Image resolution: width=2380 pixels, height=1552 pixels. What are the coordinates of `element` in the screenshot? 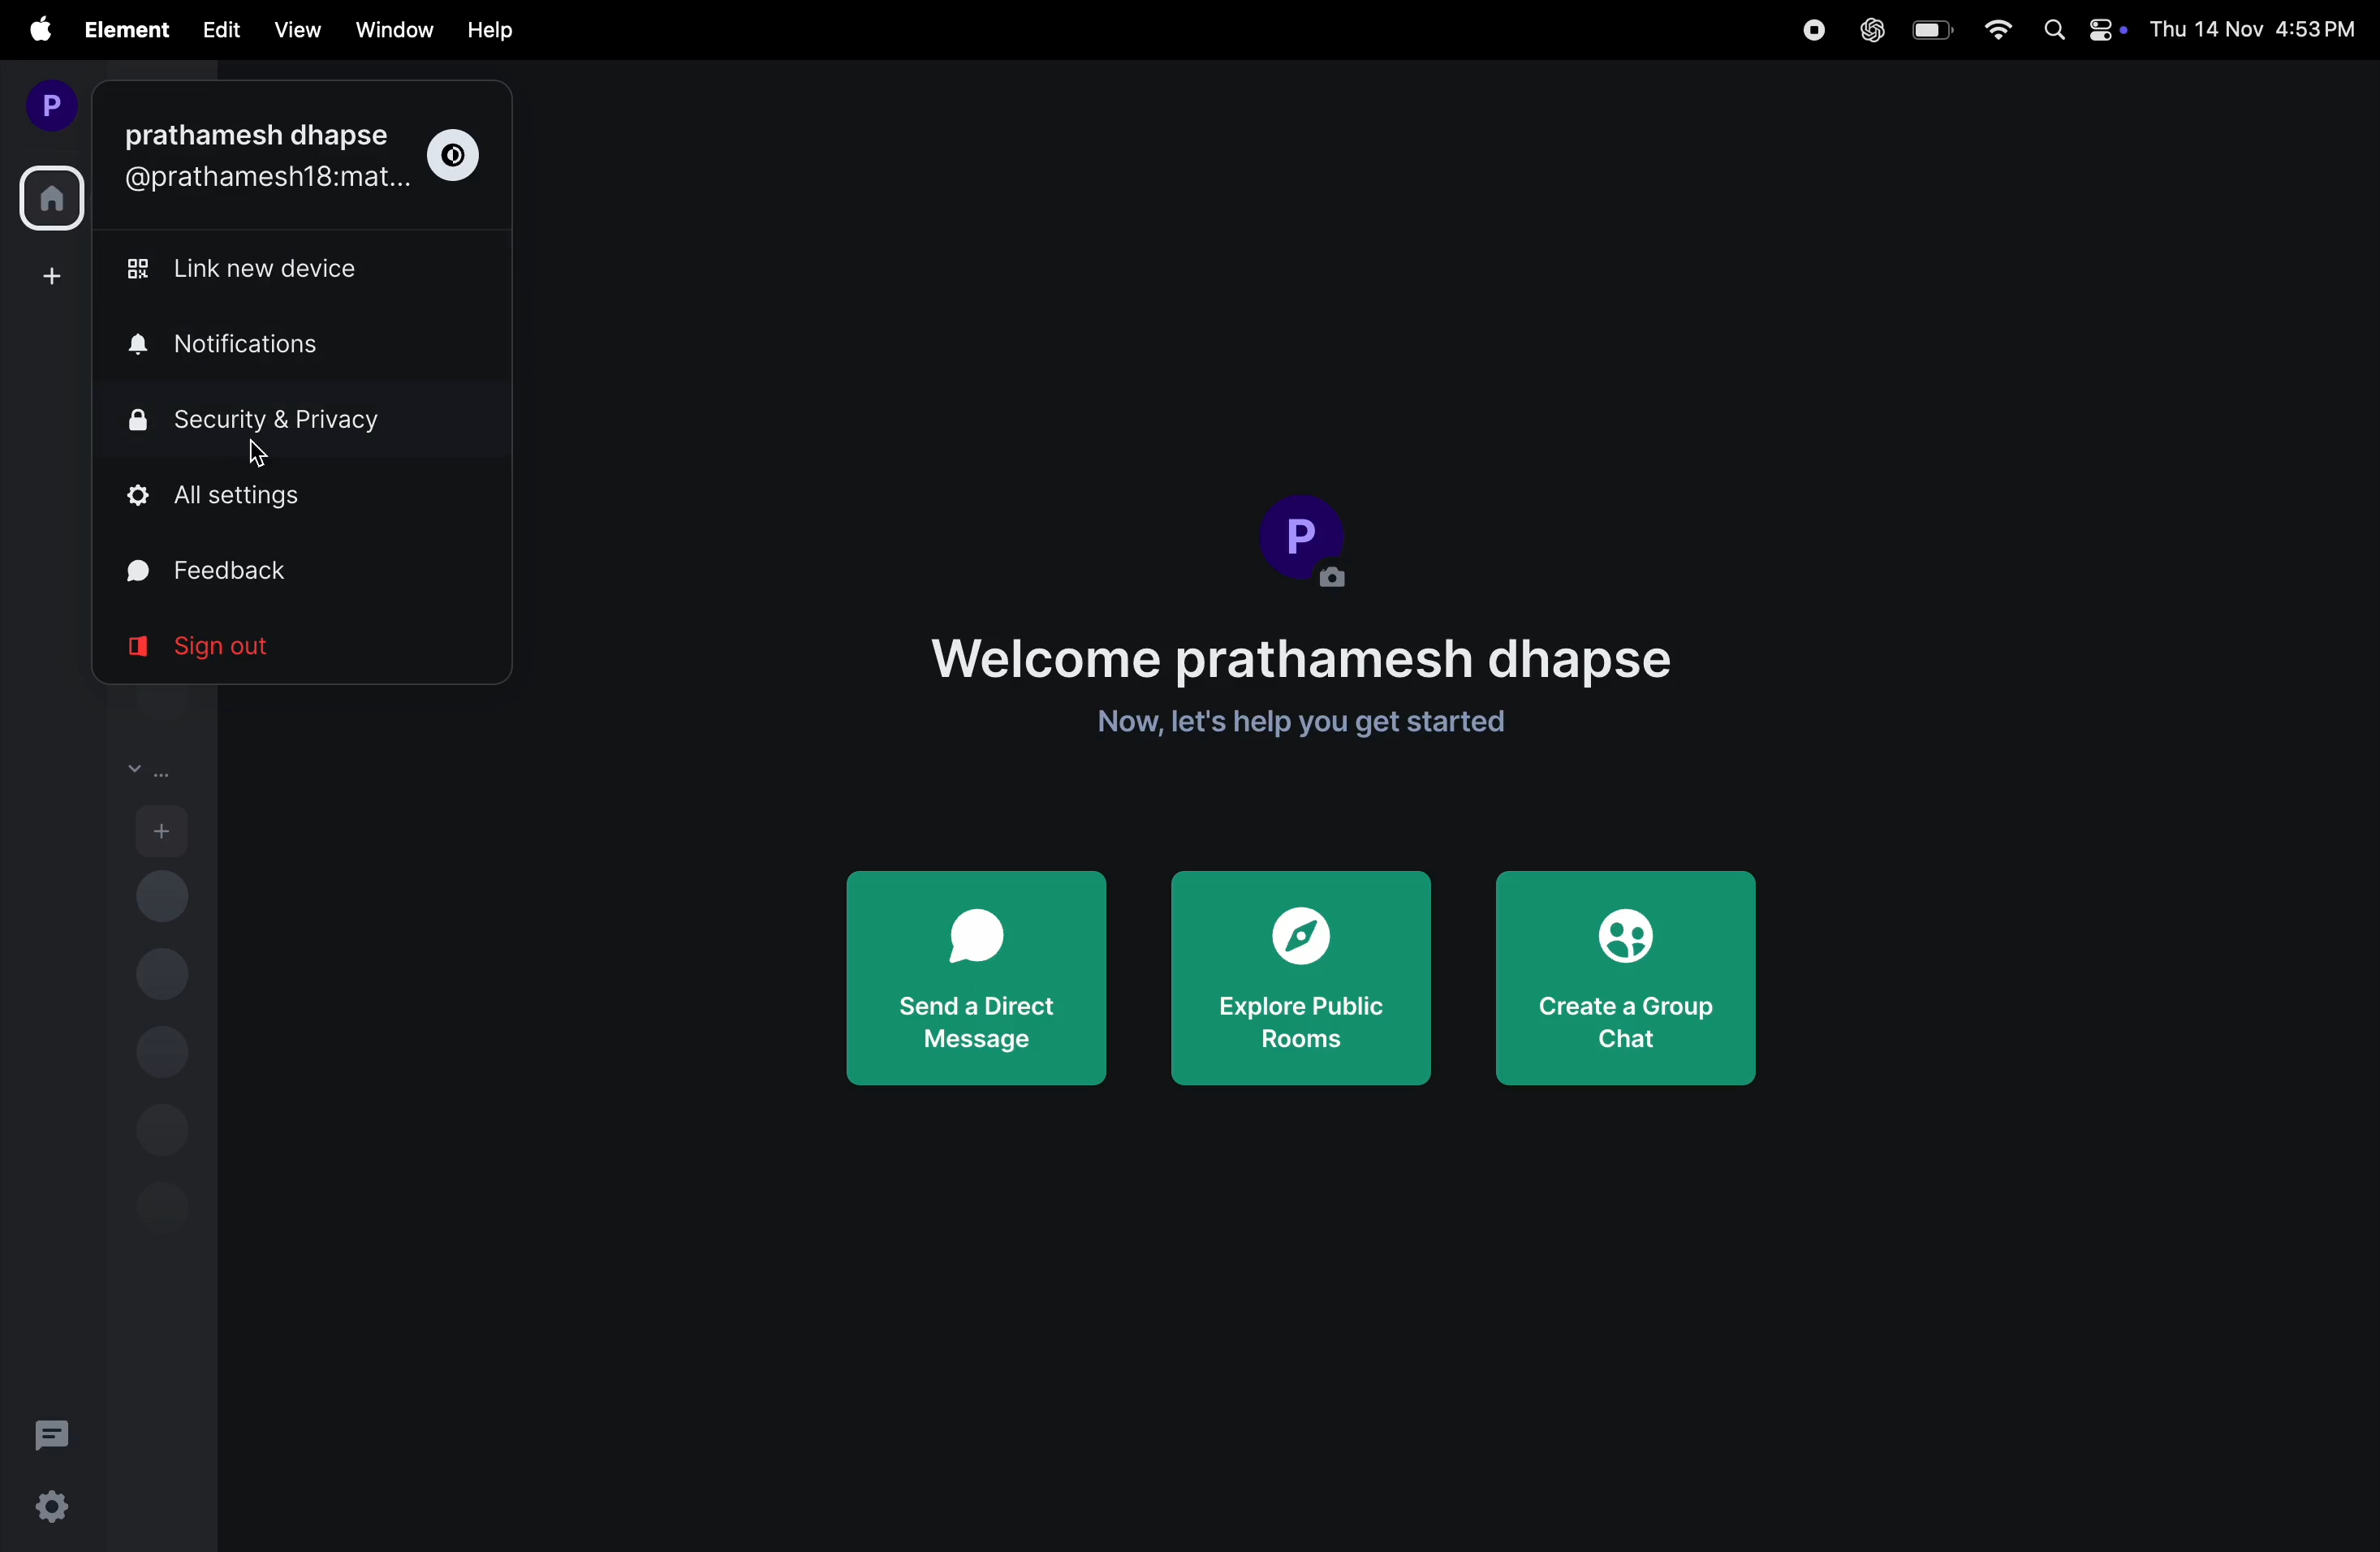 It's located at (124, 30).